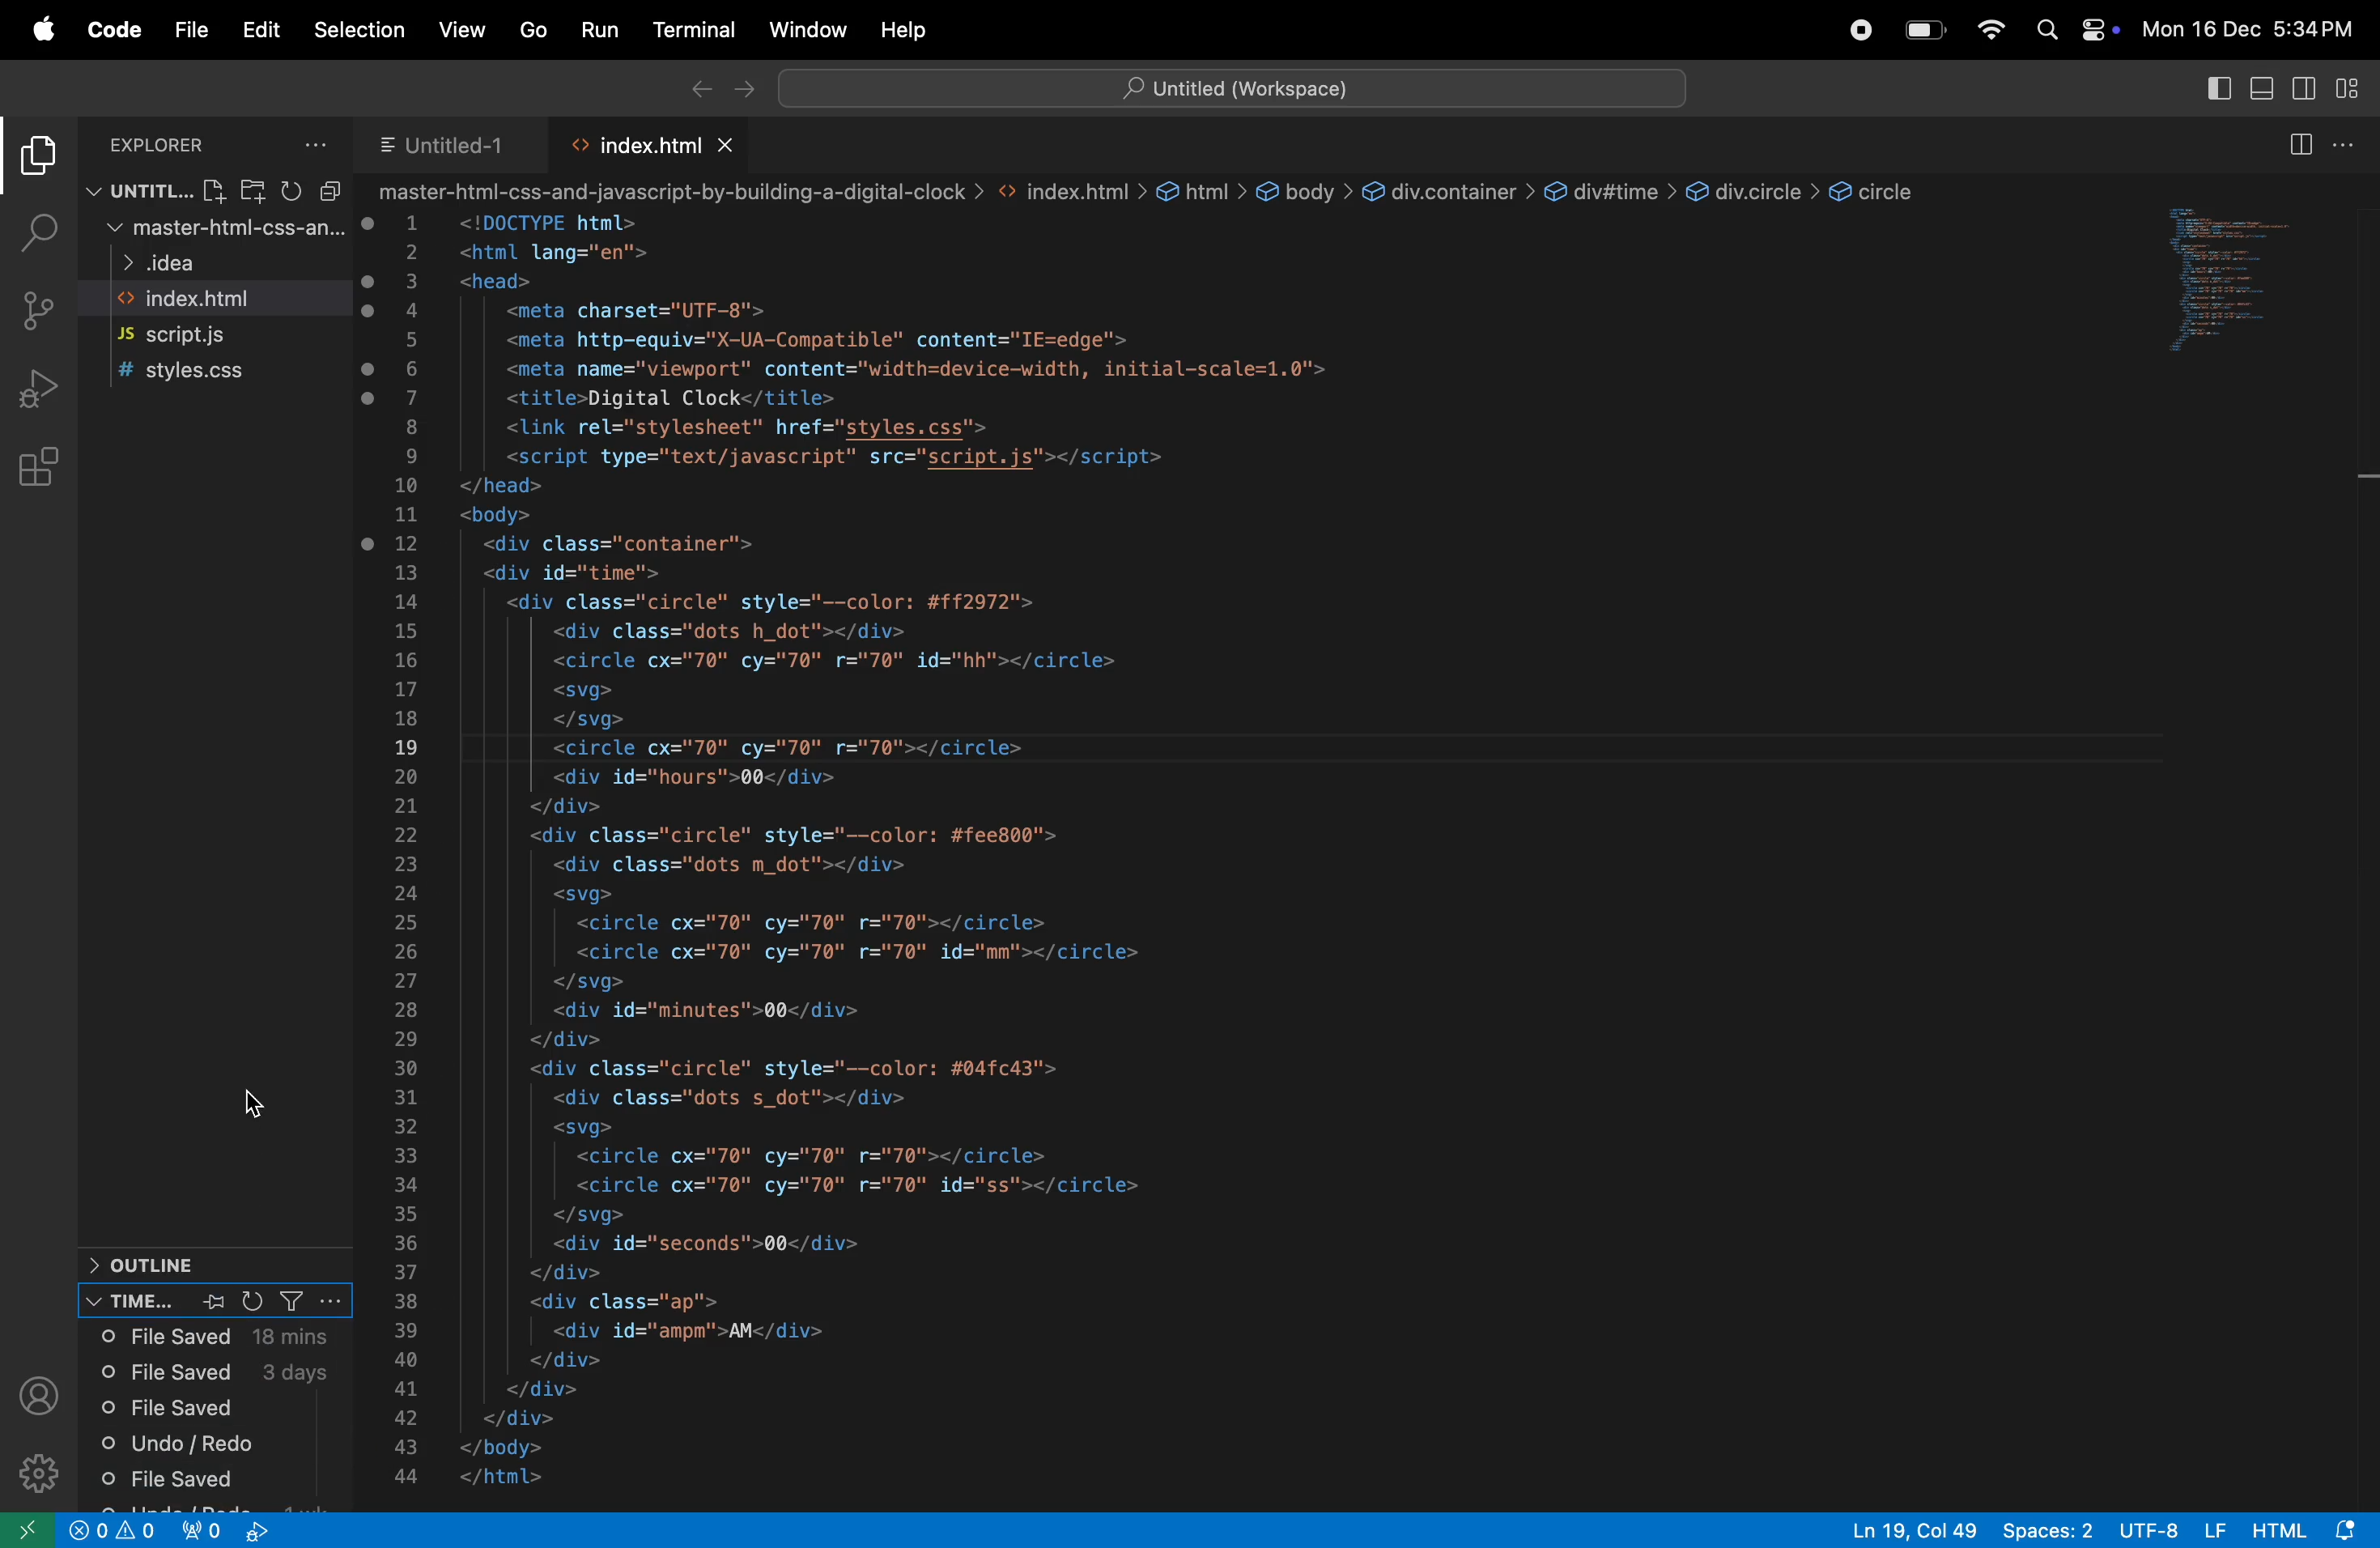 The height and width of the screenshot is (1548, 2380). Describe the element at coordinates (252, 1301) in the screenshot. I see `reload` at that location.